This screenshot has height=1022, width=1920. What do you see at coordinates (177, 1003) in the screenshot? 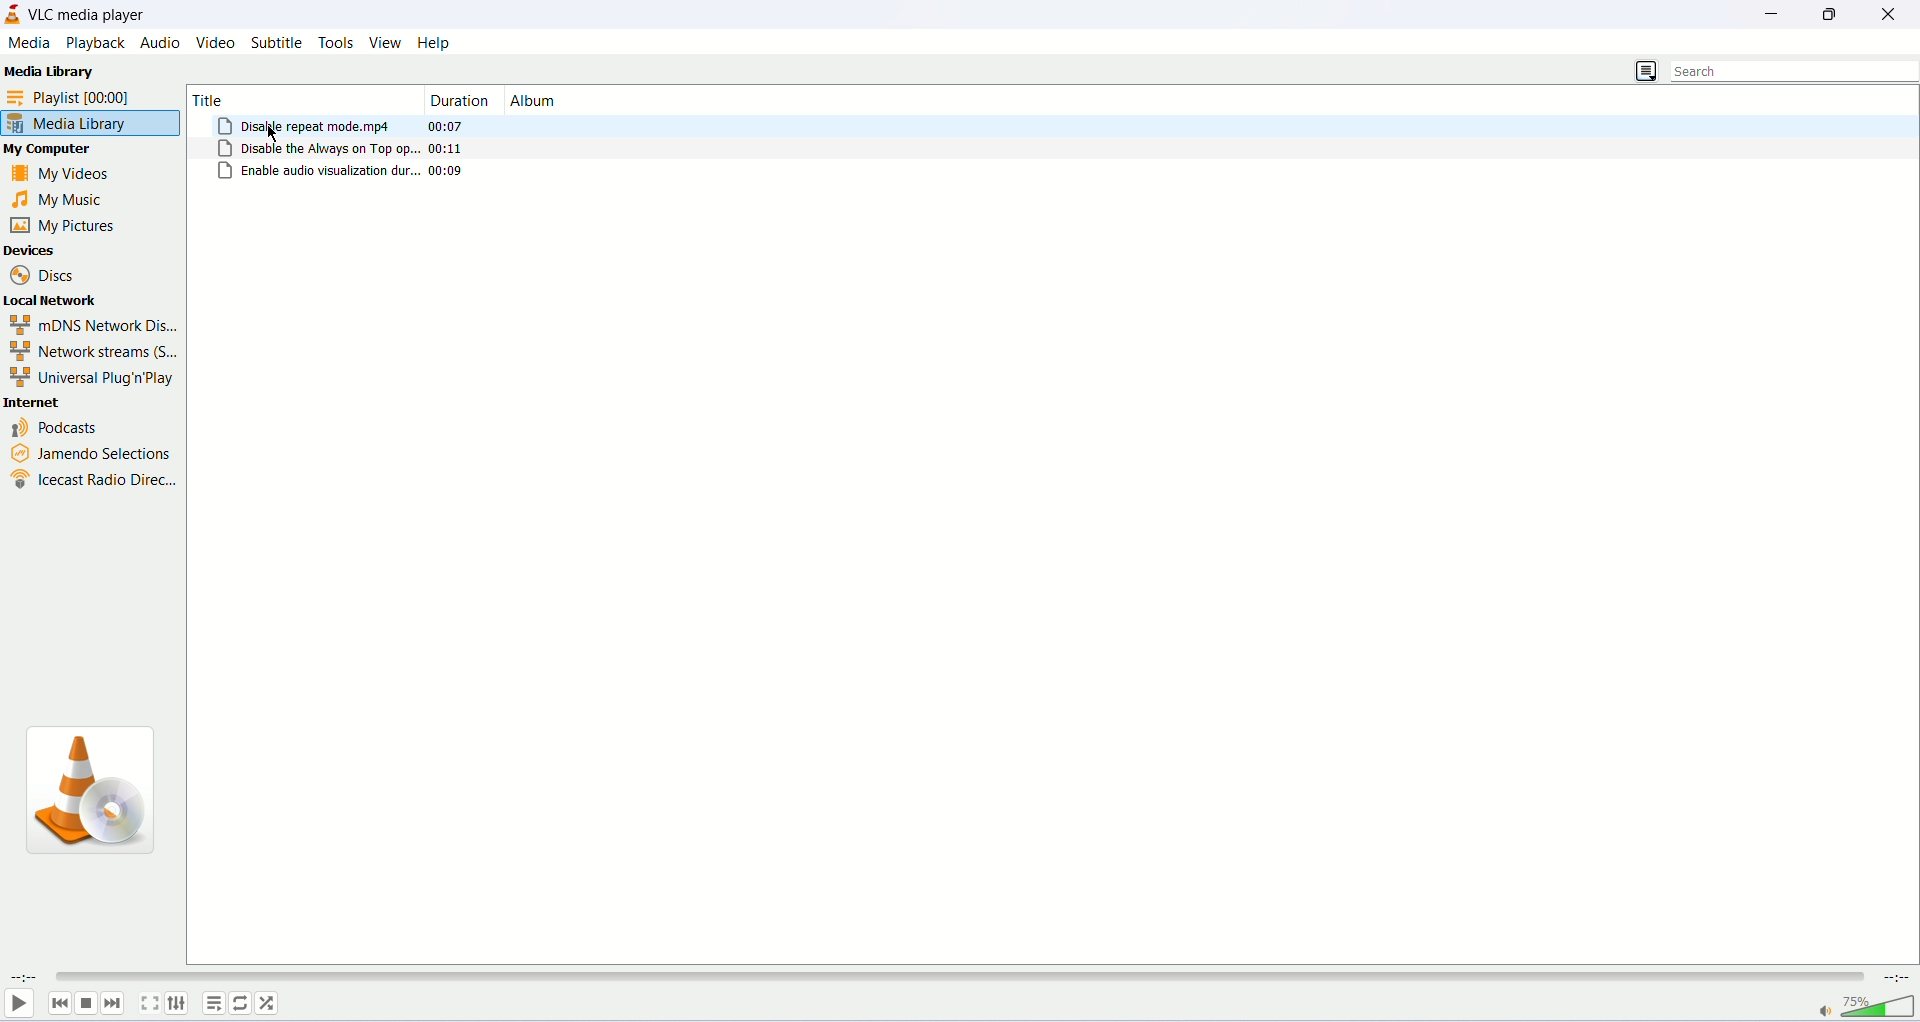
I see `extended settings` at bounding box center [177, 1003].